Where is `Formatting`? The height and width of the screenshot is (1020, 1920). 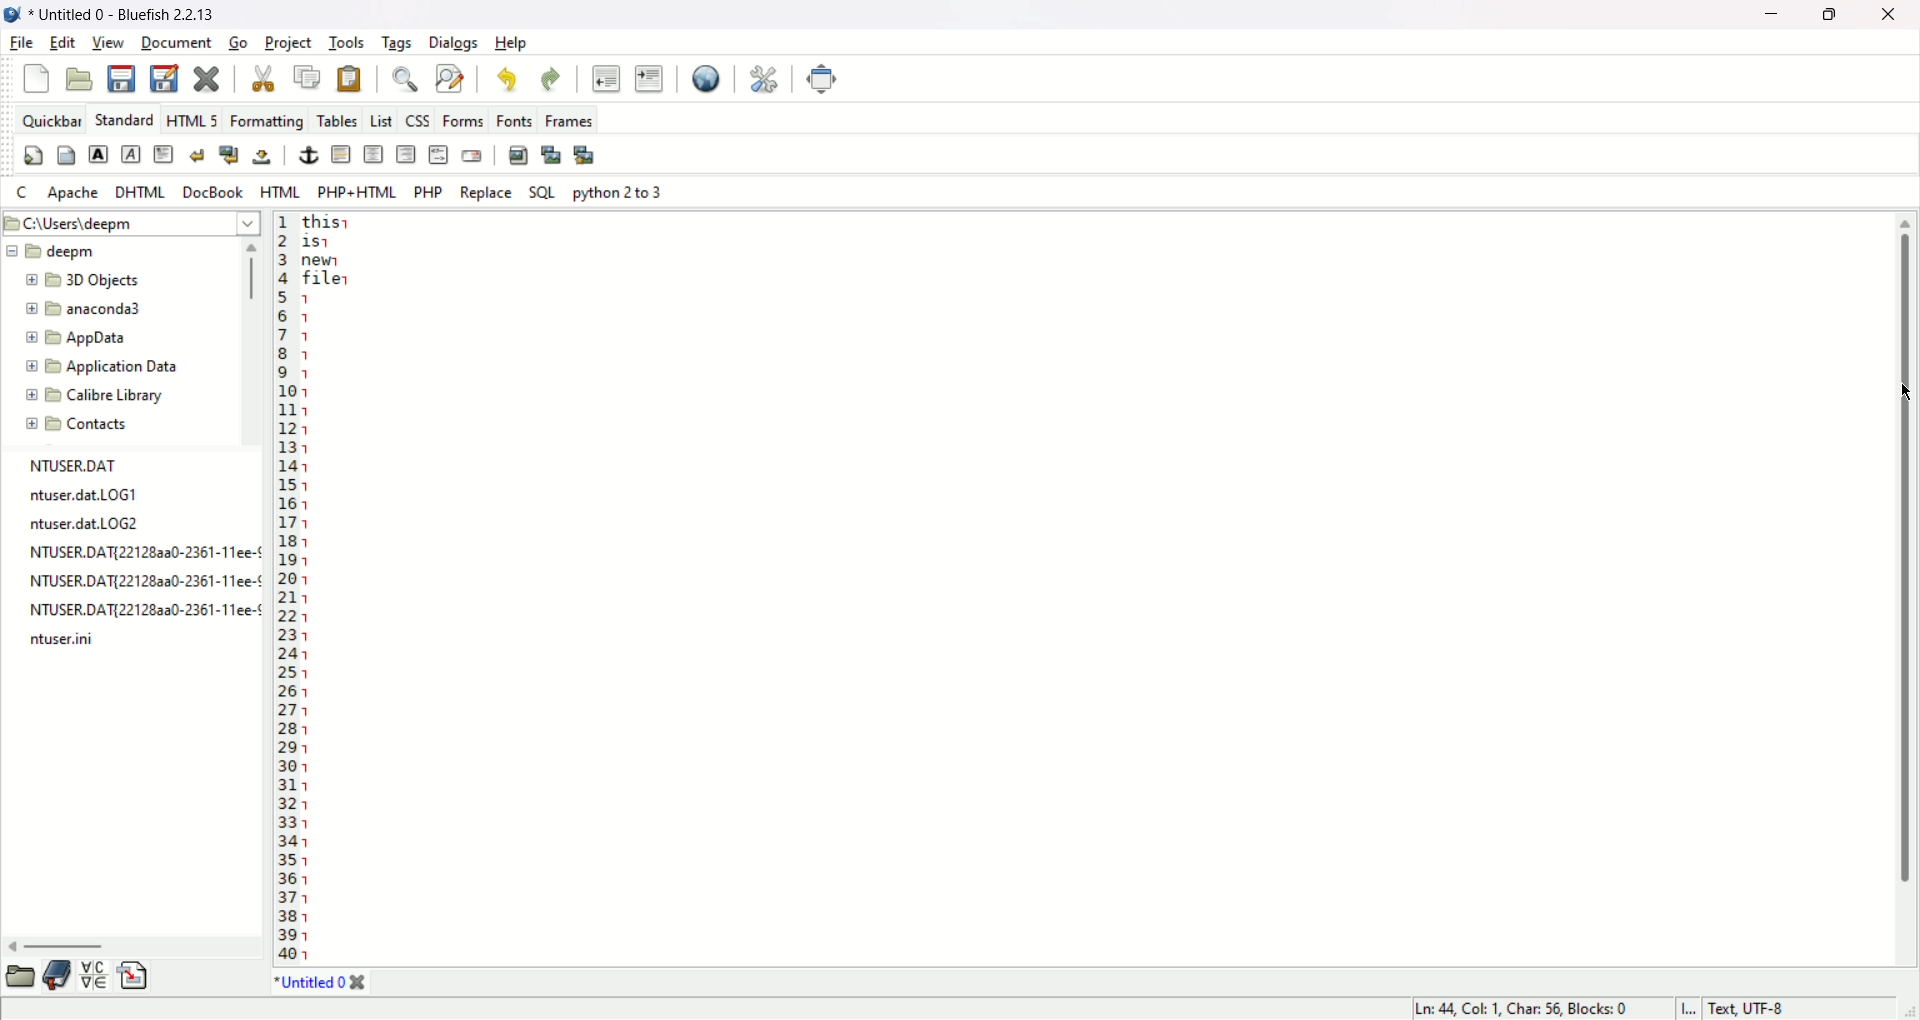
Formatting is located at coordinates (266, 120).